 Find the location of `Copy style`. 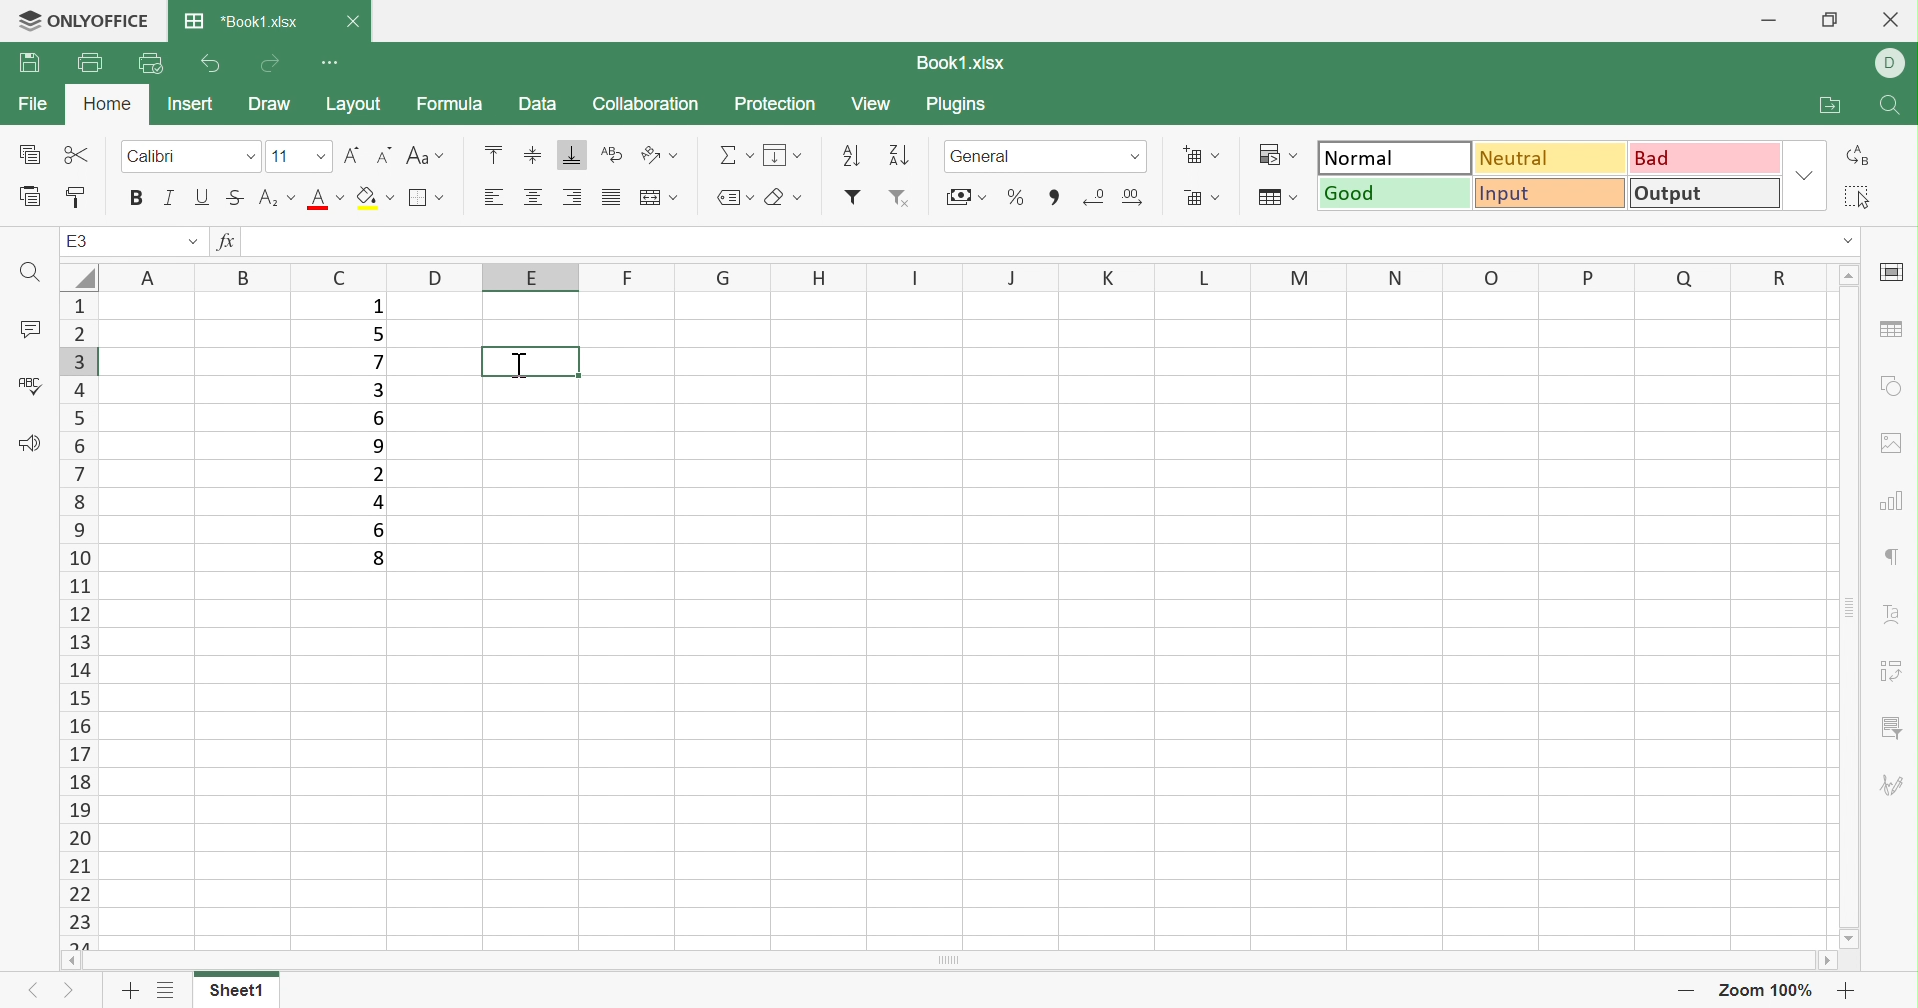

Copy style is located at coordinates (81, 198).